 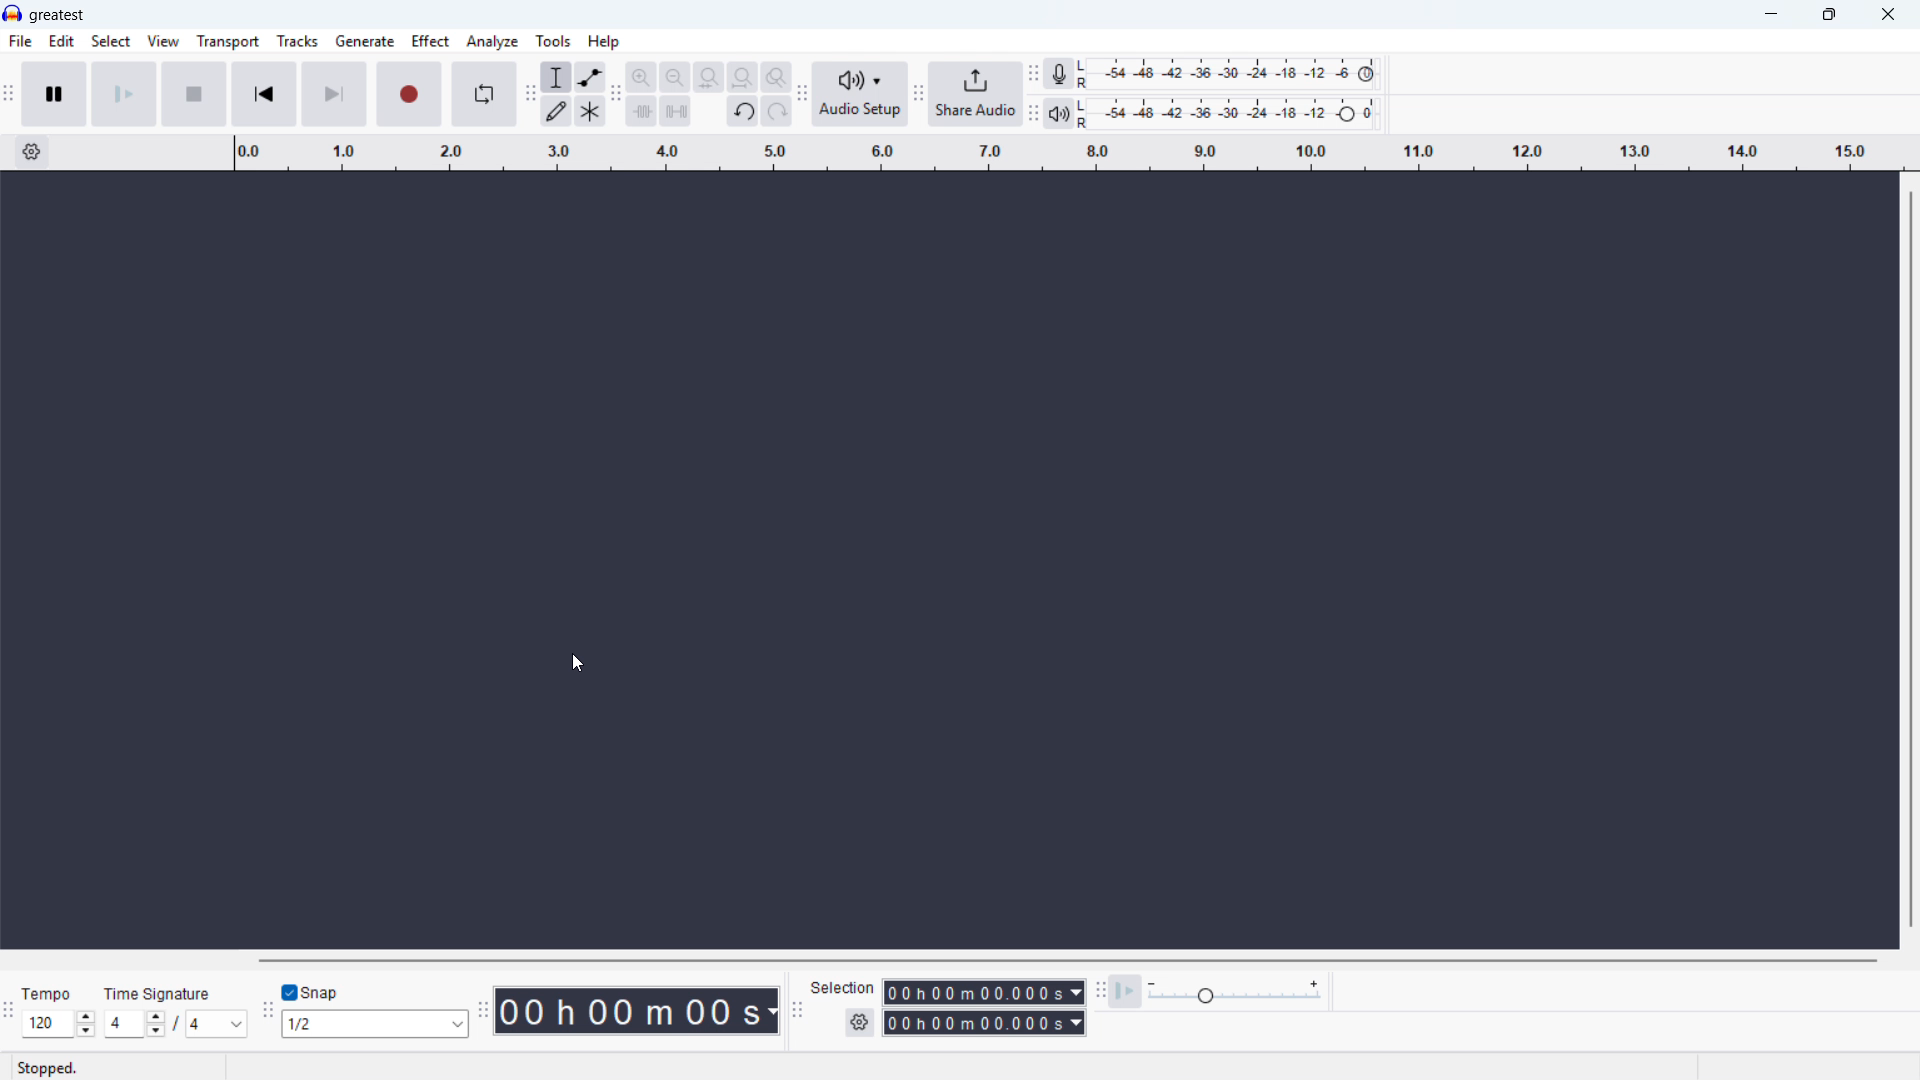 What do you see at coordinates (1059, 114) in the screenshot?
I see `Playback metre ` at bounding box center [1059, 114].